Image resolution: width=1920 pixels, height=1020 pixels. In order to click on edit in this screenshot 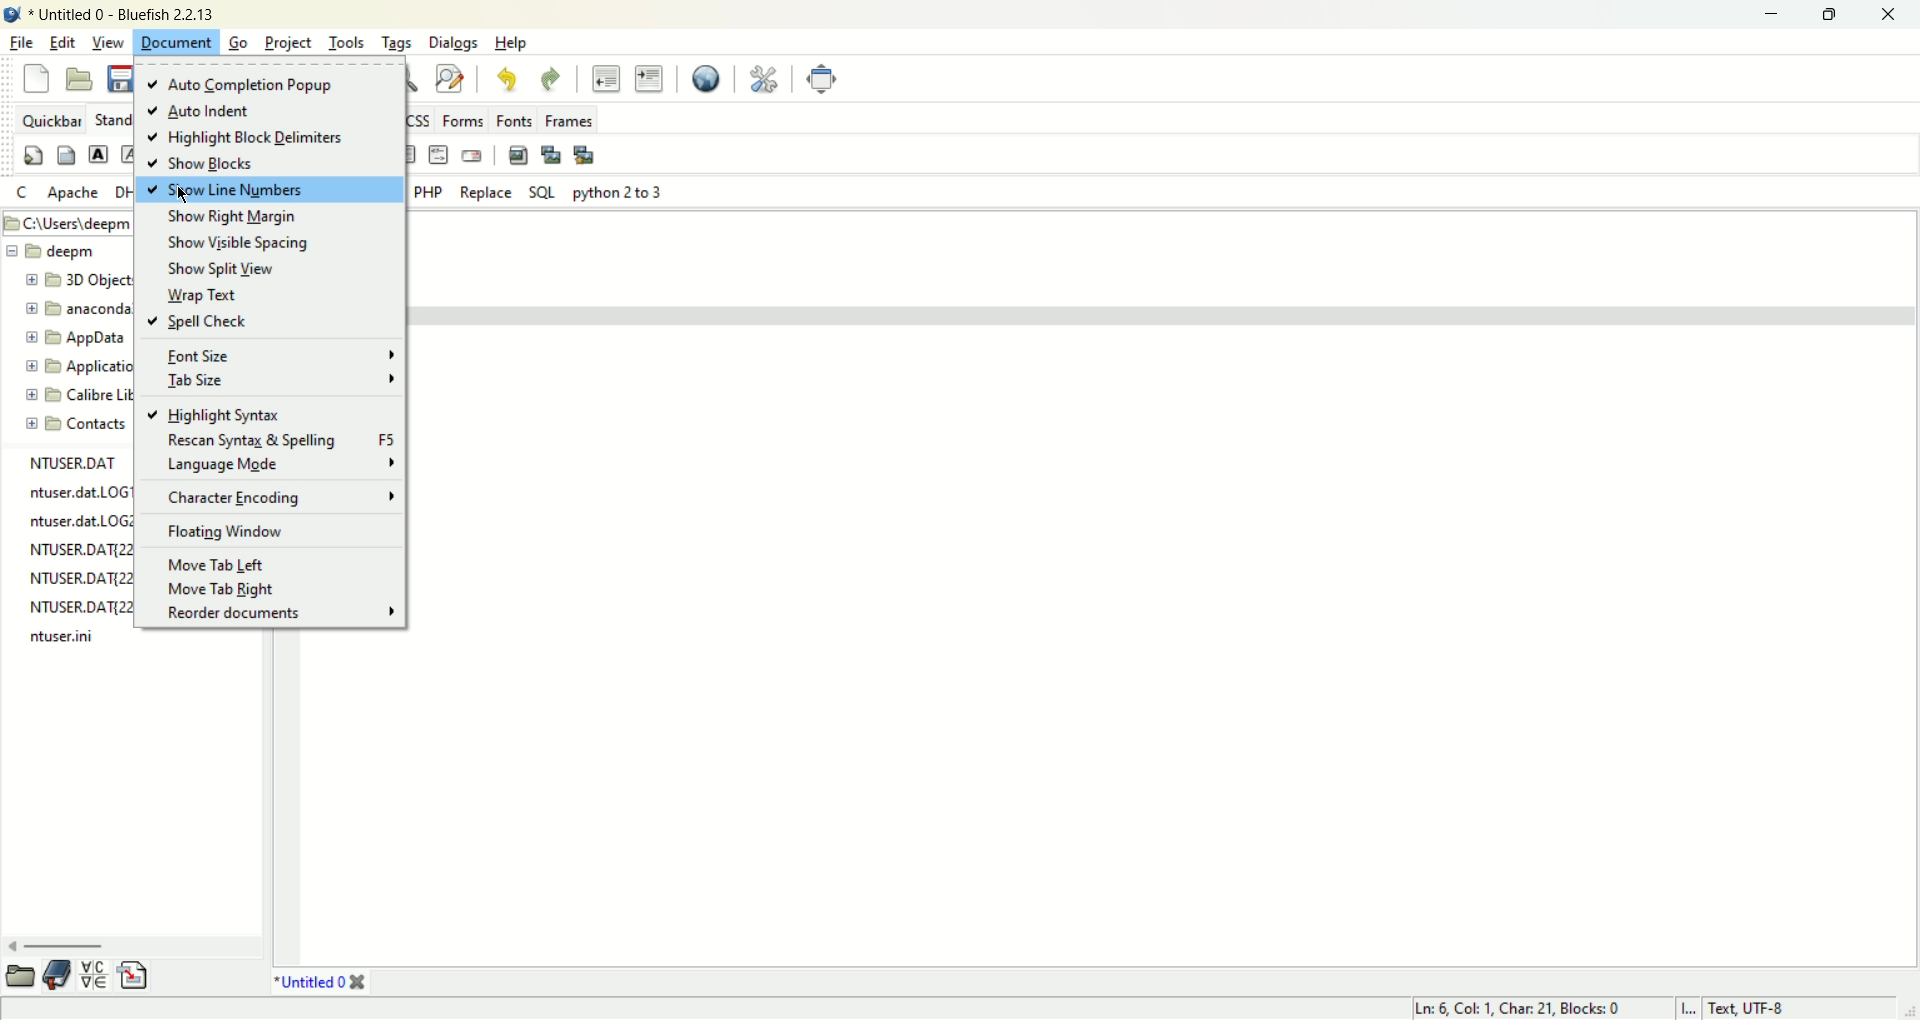, I will do `click(66, 42)`.